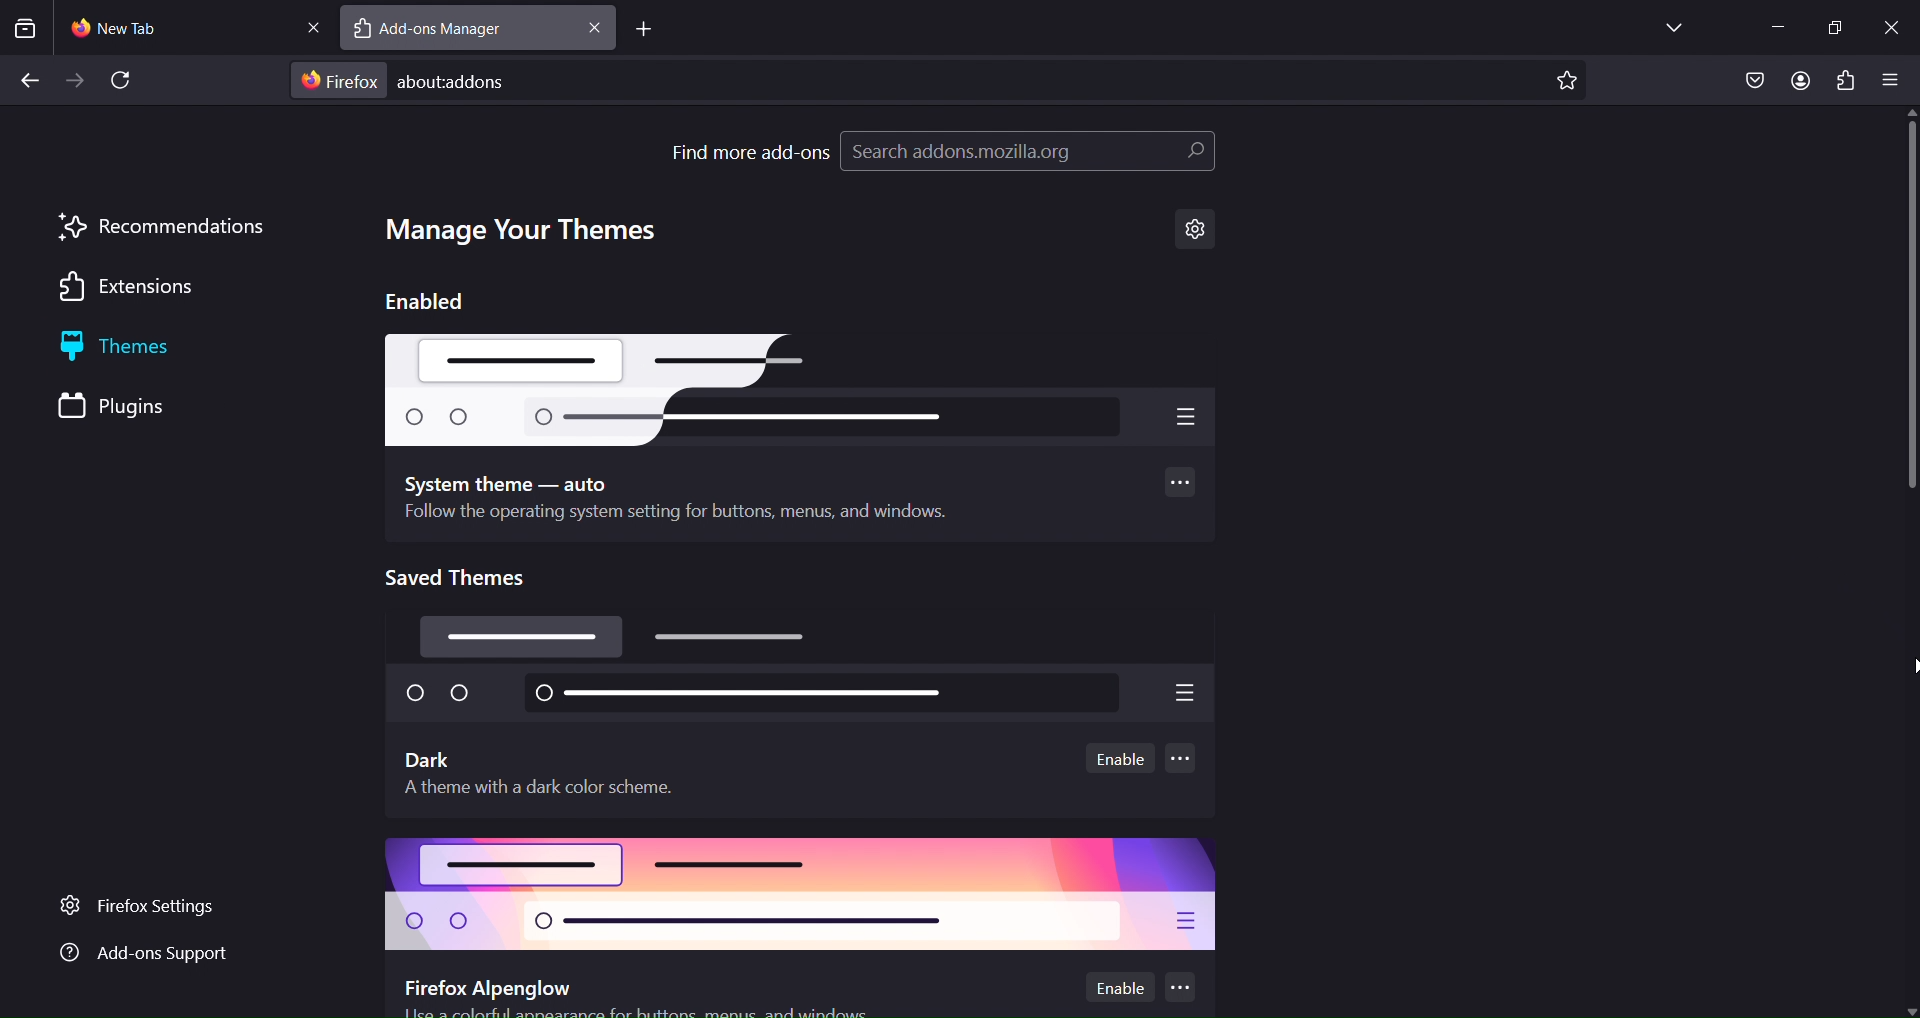 This screenshot has height=1018, width=1920. I want to click on add ons manager, so click(449, 30).